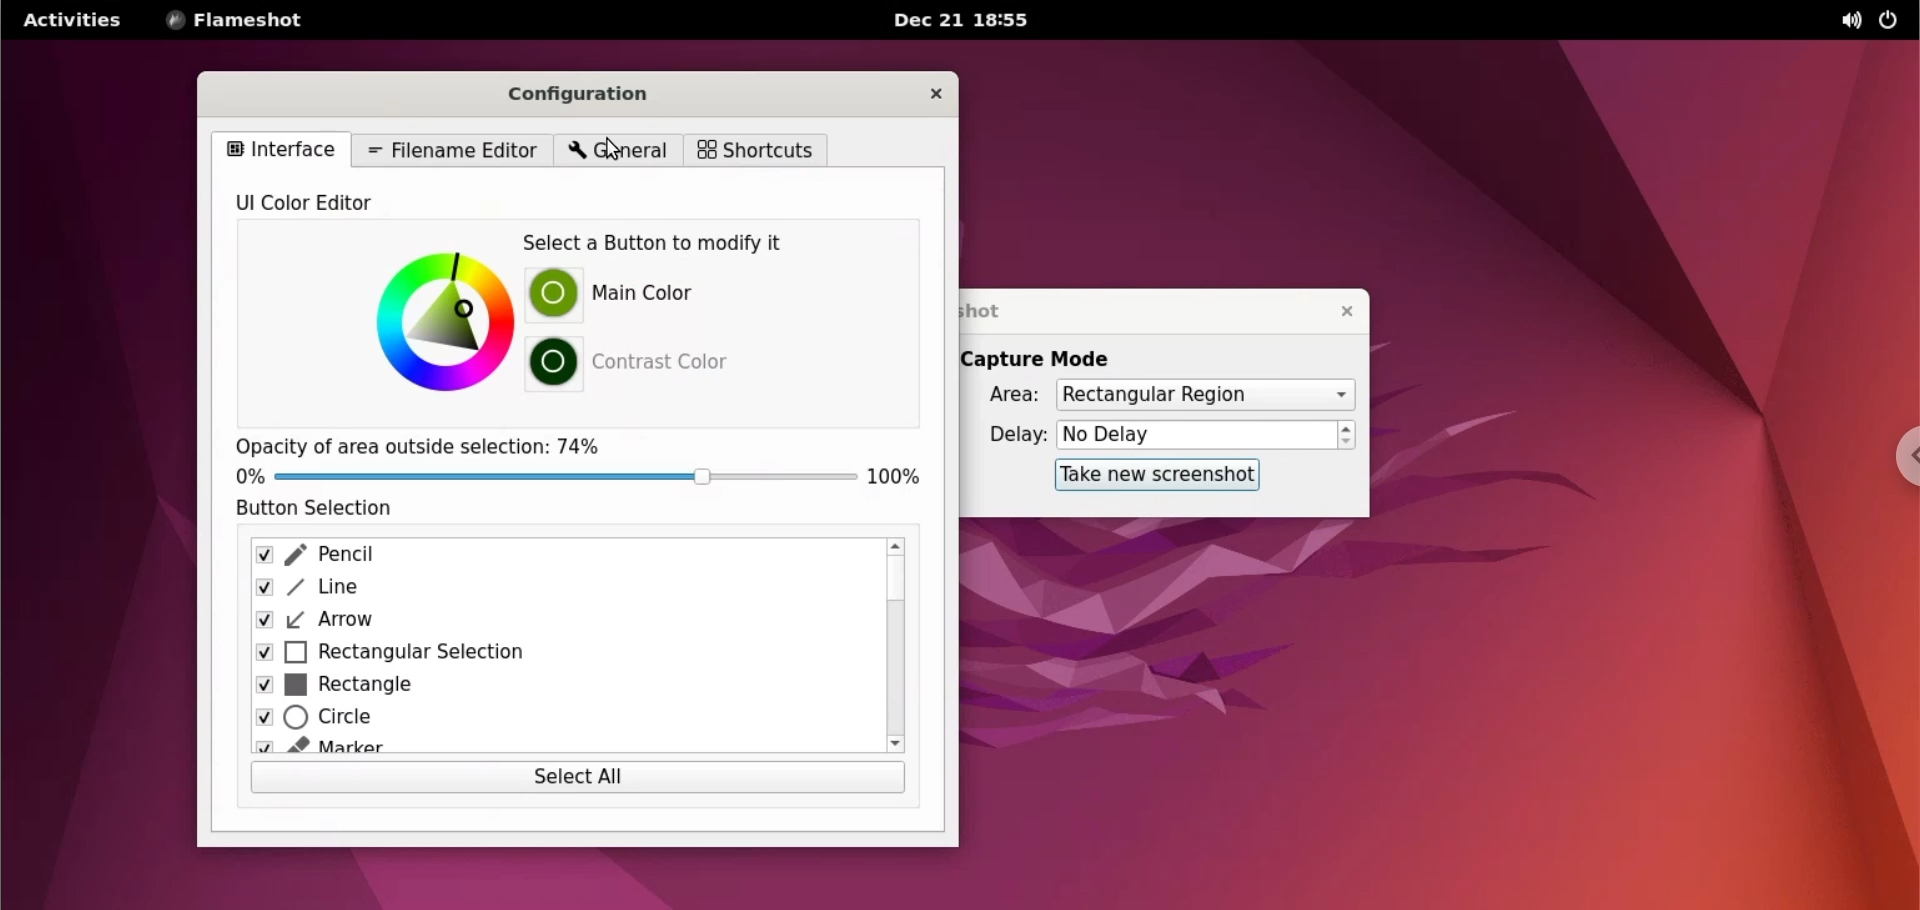 The height and width of the screenshot is (910, 1920). What do you see at coordinates (553, 589) in the screenshot?
I see `line` at bounding box center [553, 589].